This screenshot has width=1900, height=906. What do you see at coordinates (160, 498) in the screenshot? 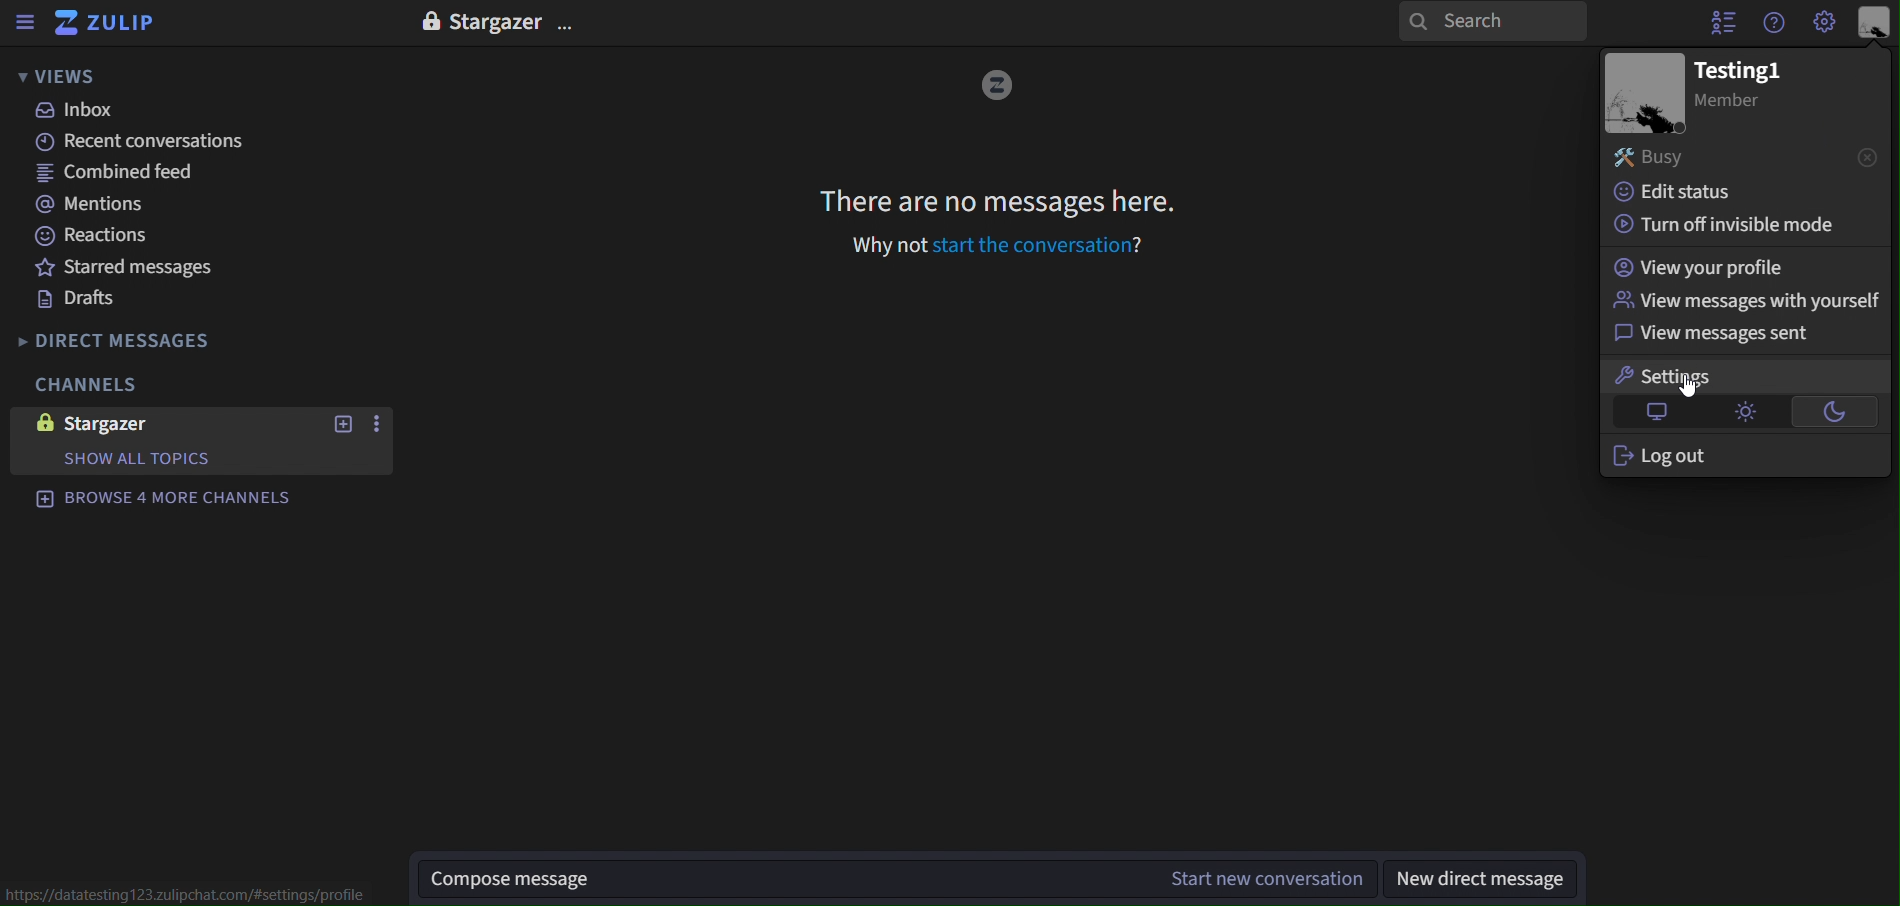
I see `browse 4 more channels` at bounding box center [160, 498].